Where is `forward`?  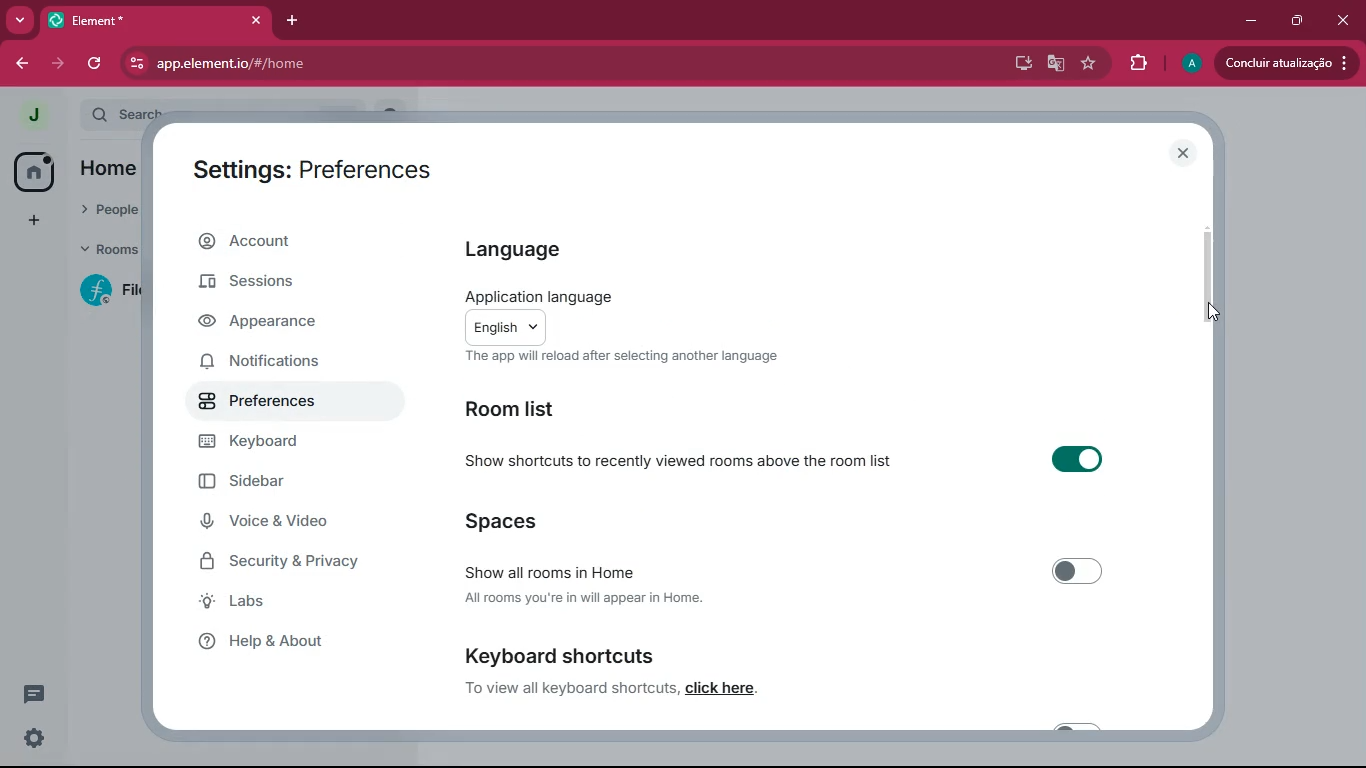
forward is located at coordinates (60, 66).